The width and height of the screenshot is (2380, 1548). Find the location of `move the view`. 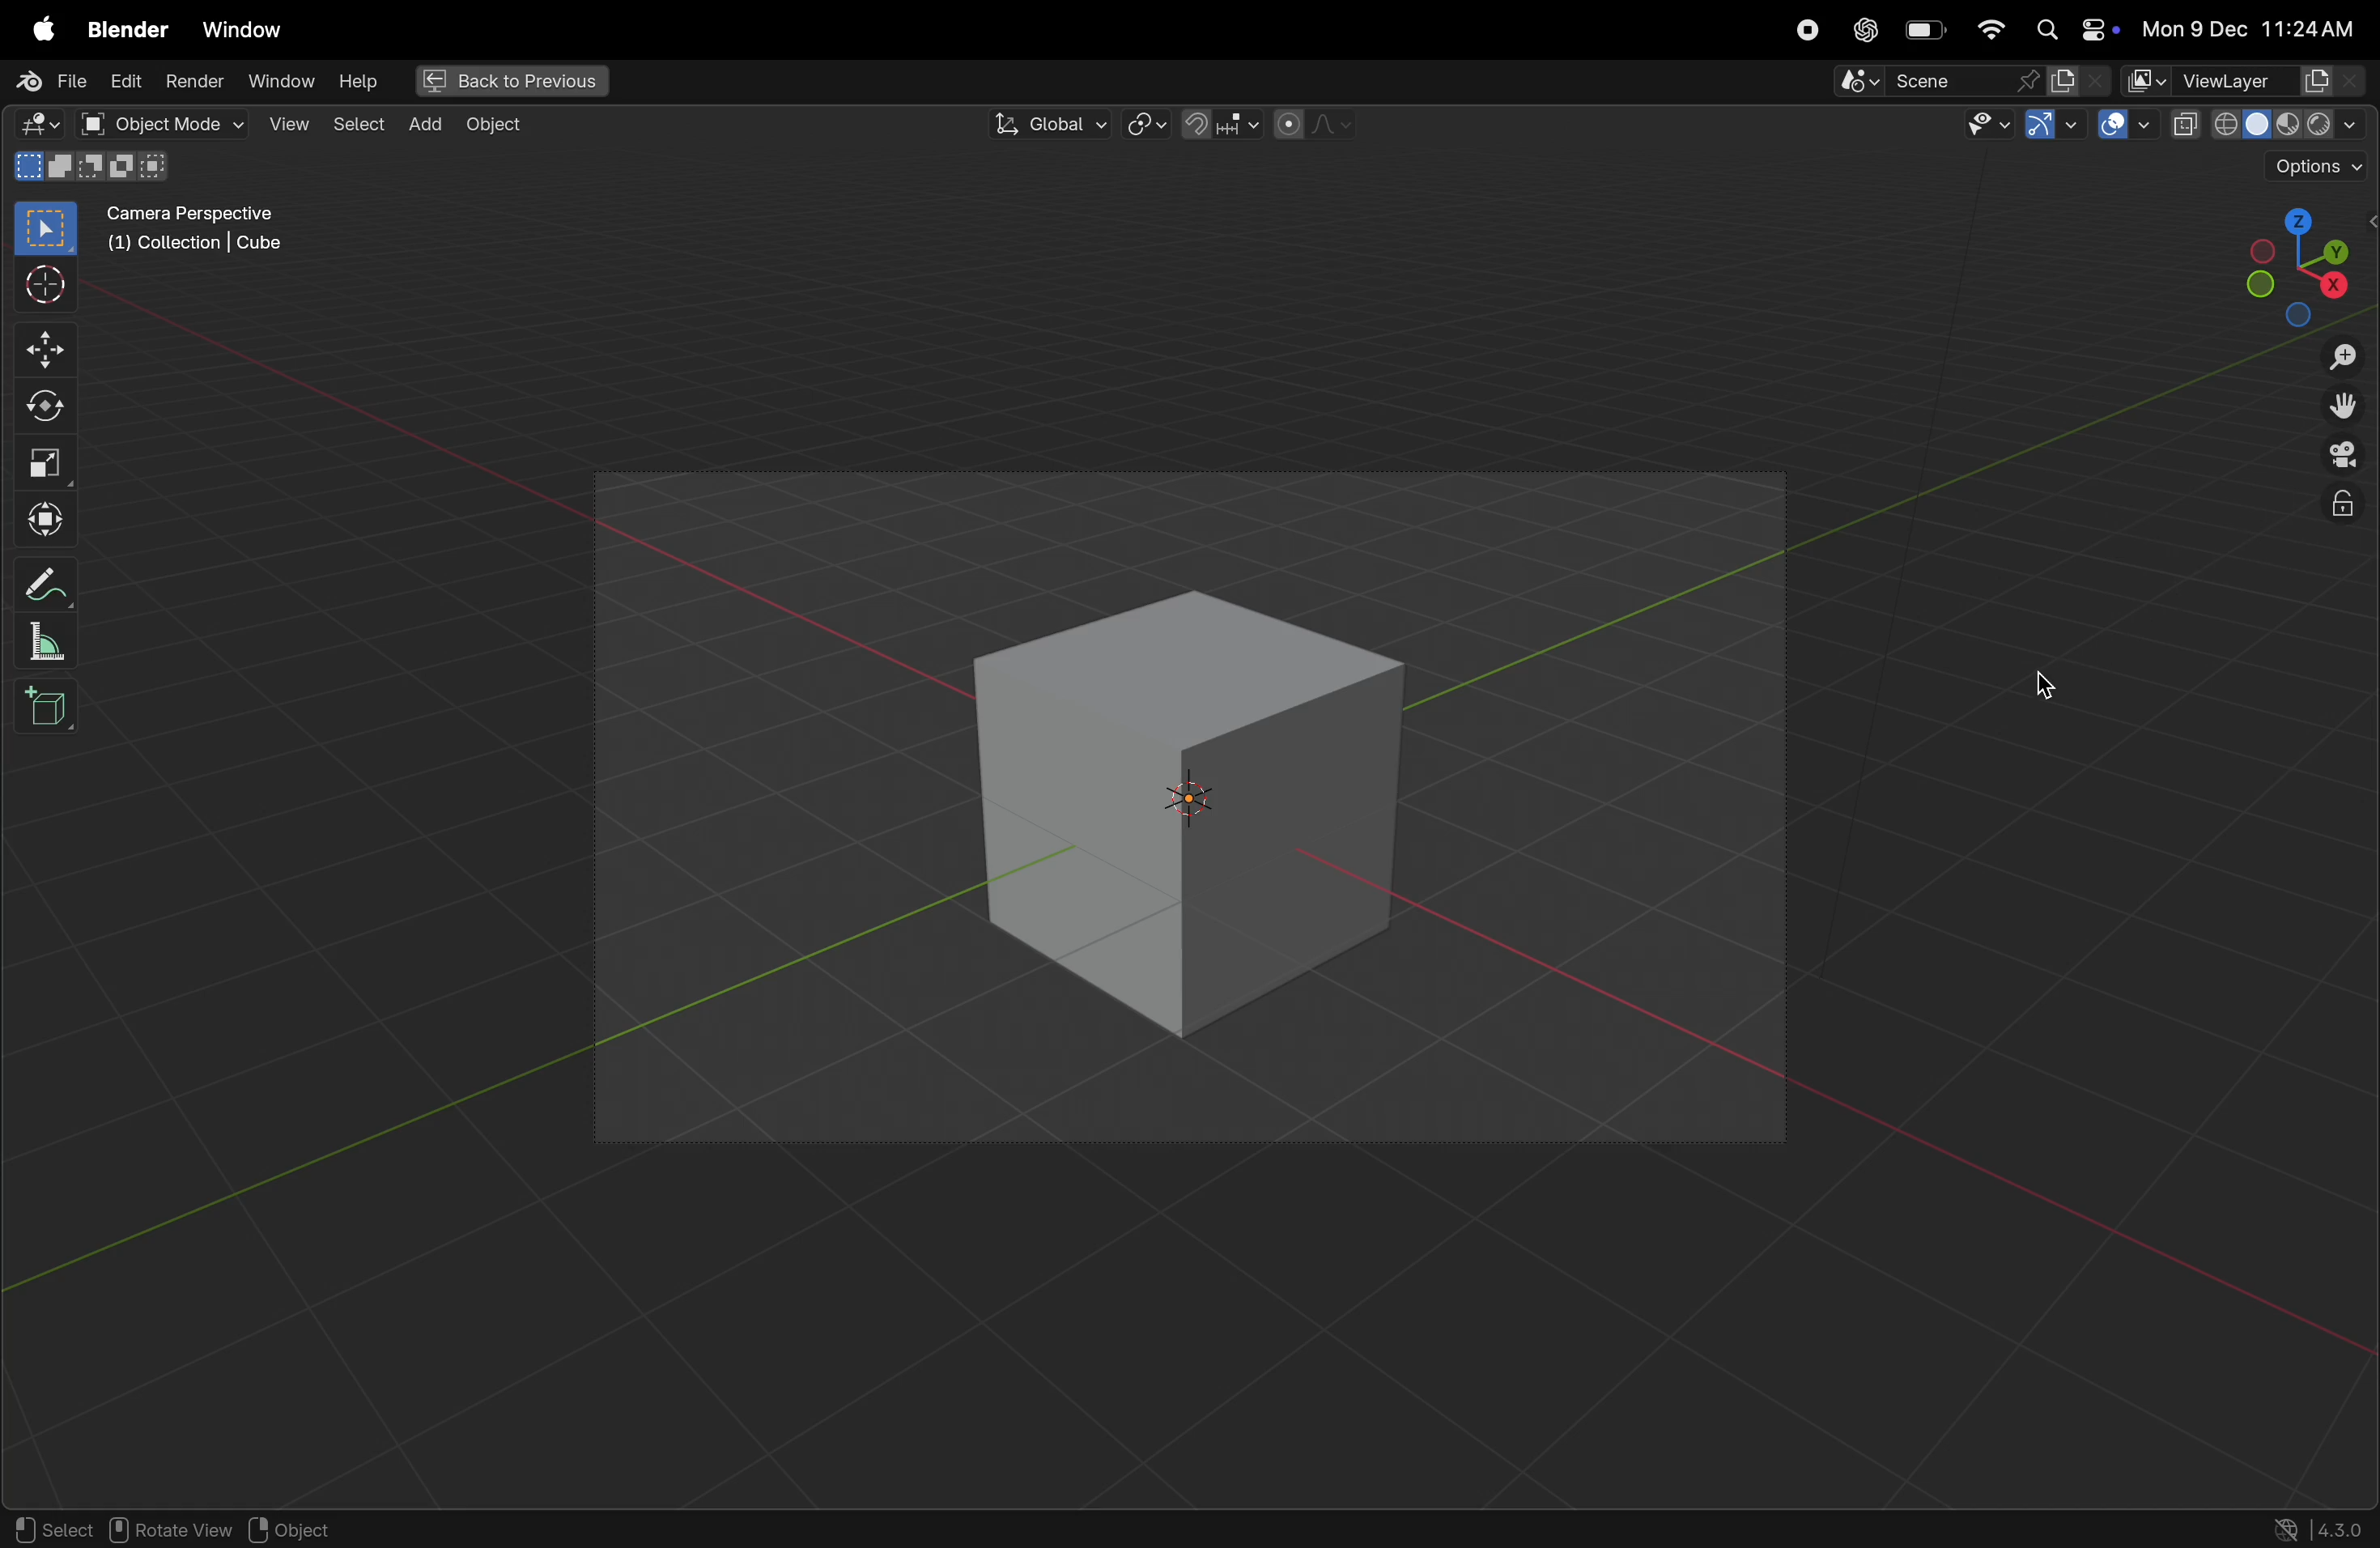

move the view is located at coordinates (2344, 408).